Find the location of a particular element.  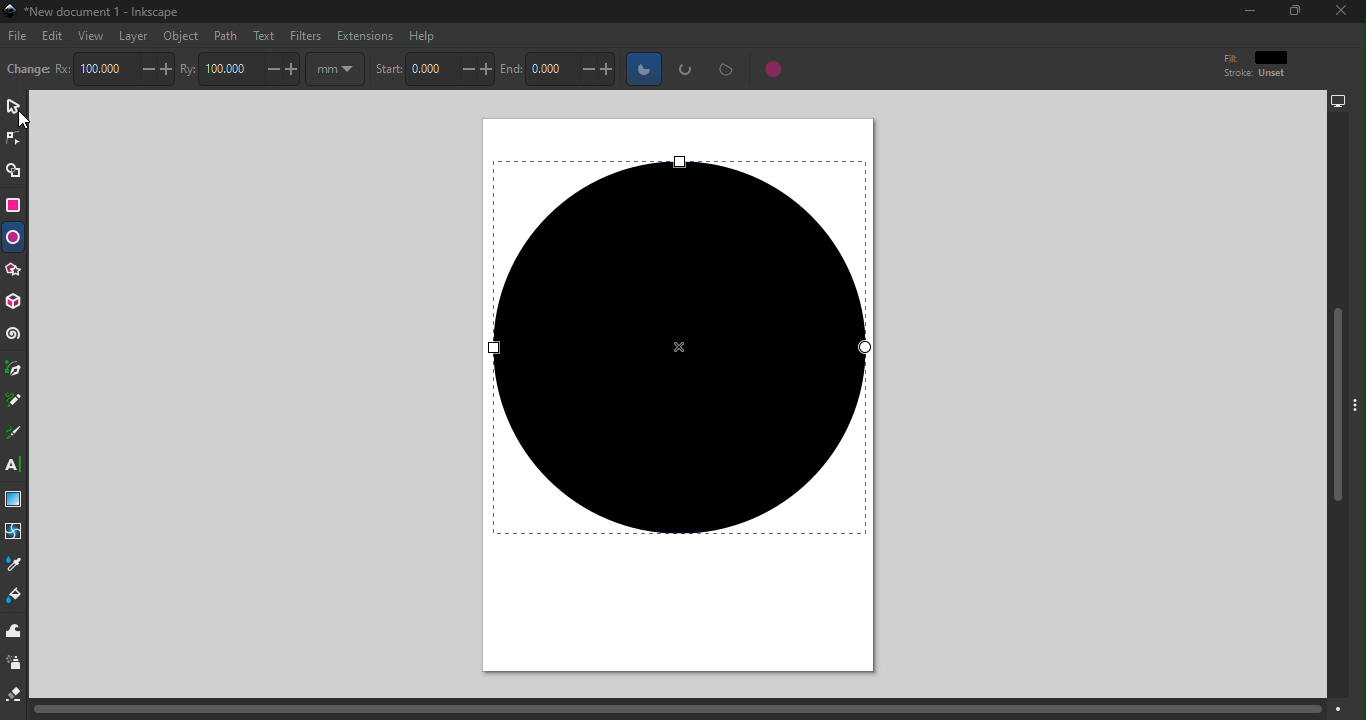

Help is located at coordinates (420, 34).